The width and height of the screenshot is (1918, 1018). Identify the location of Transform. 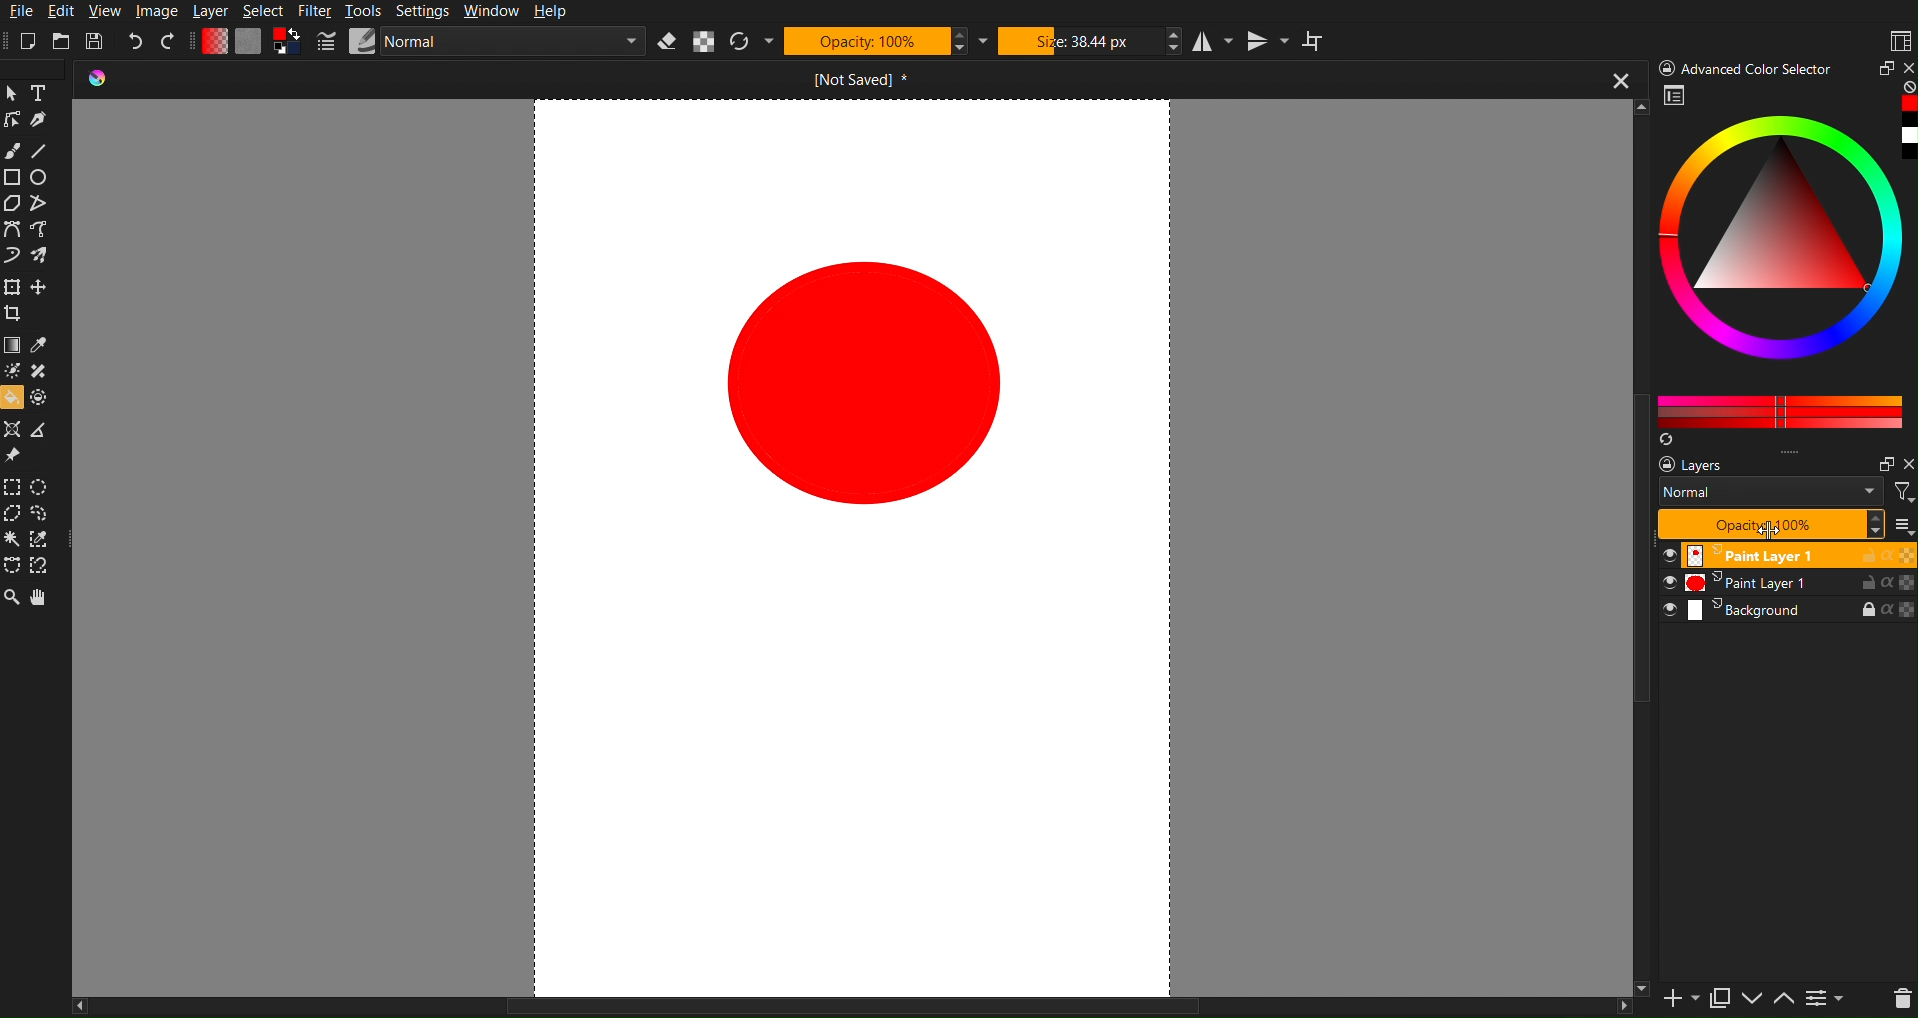
(12, 286).